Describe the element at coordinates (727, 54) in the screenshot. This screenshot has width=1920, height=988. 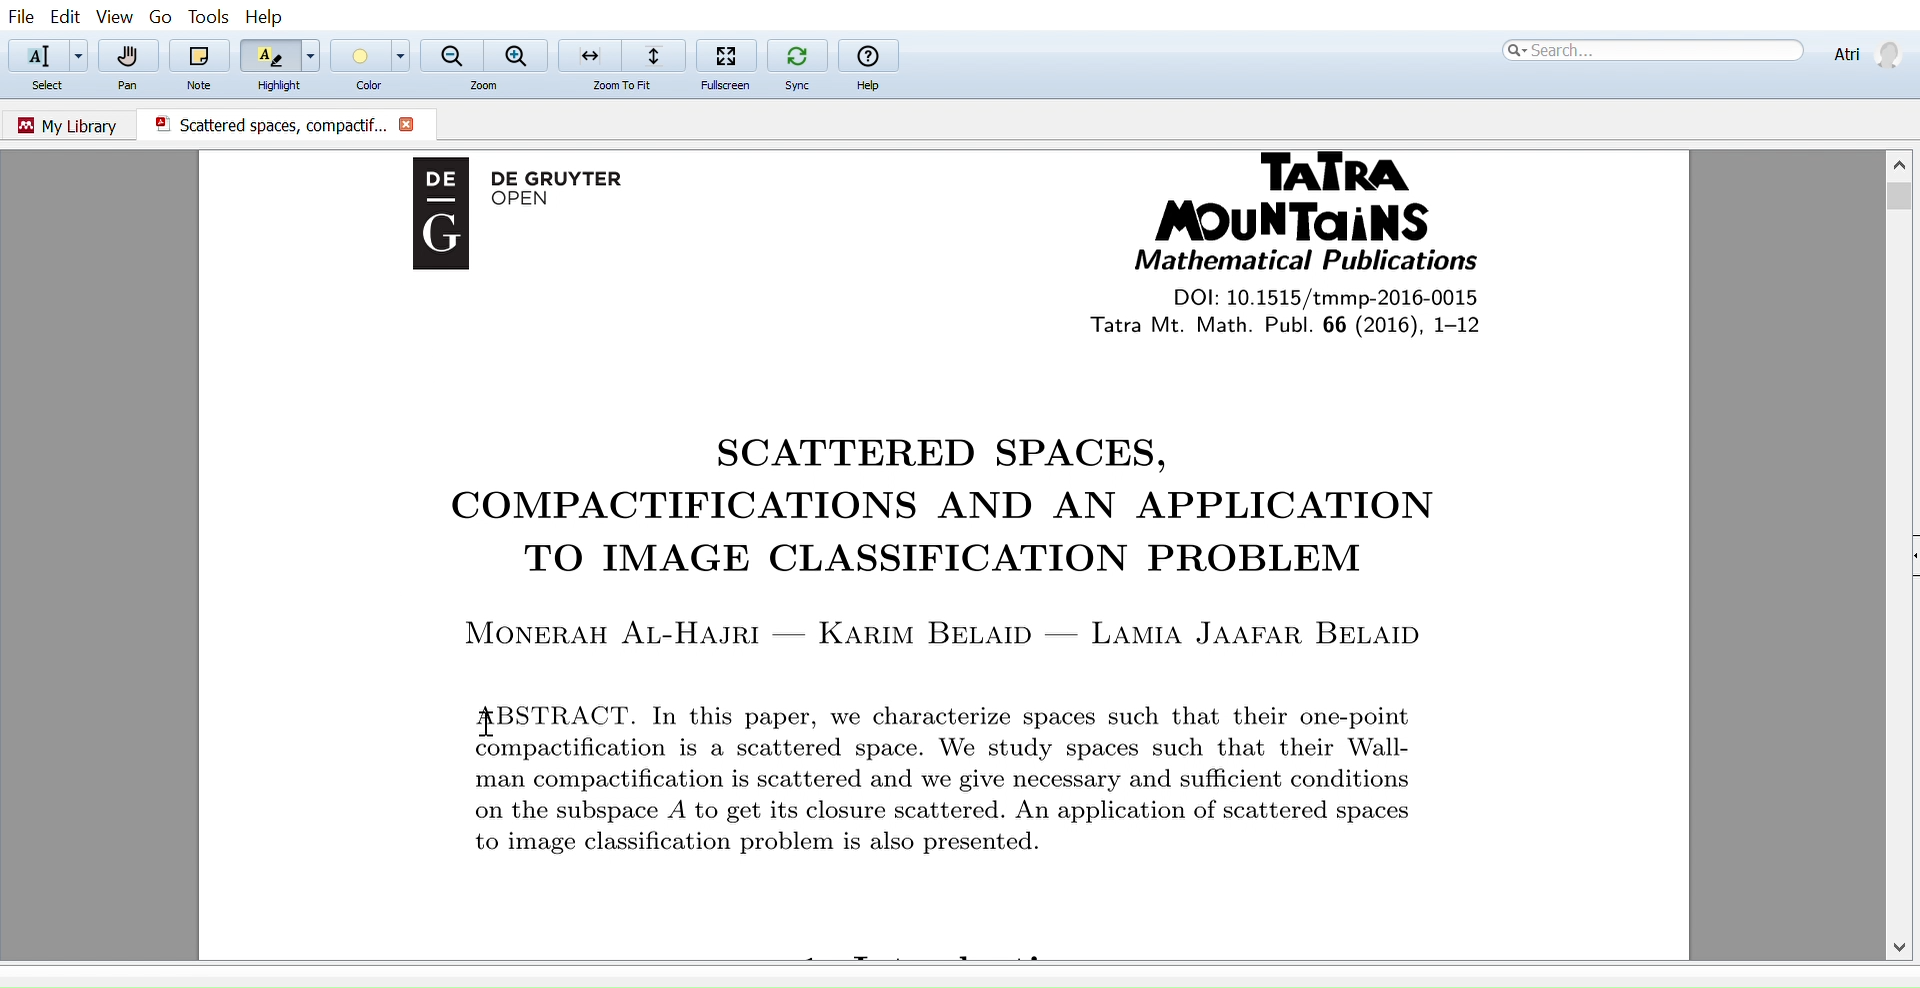
I see `Fullscreen` at that location.